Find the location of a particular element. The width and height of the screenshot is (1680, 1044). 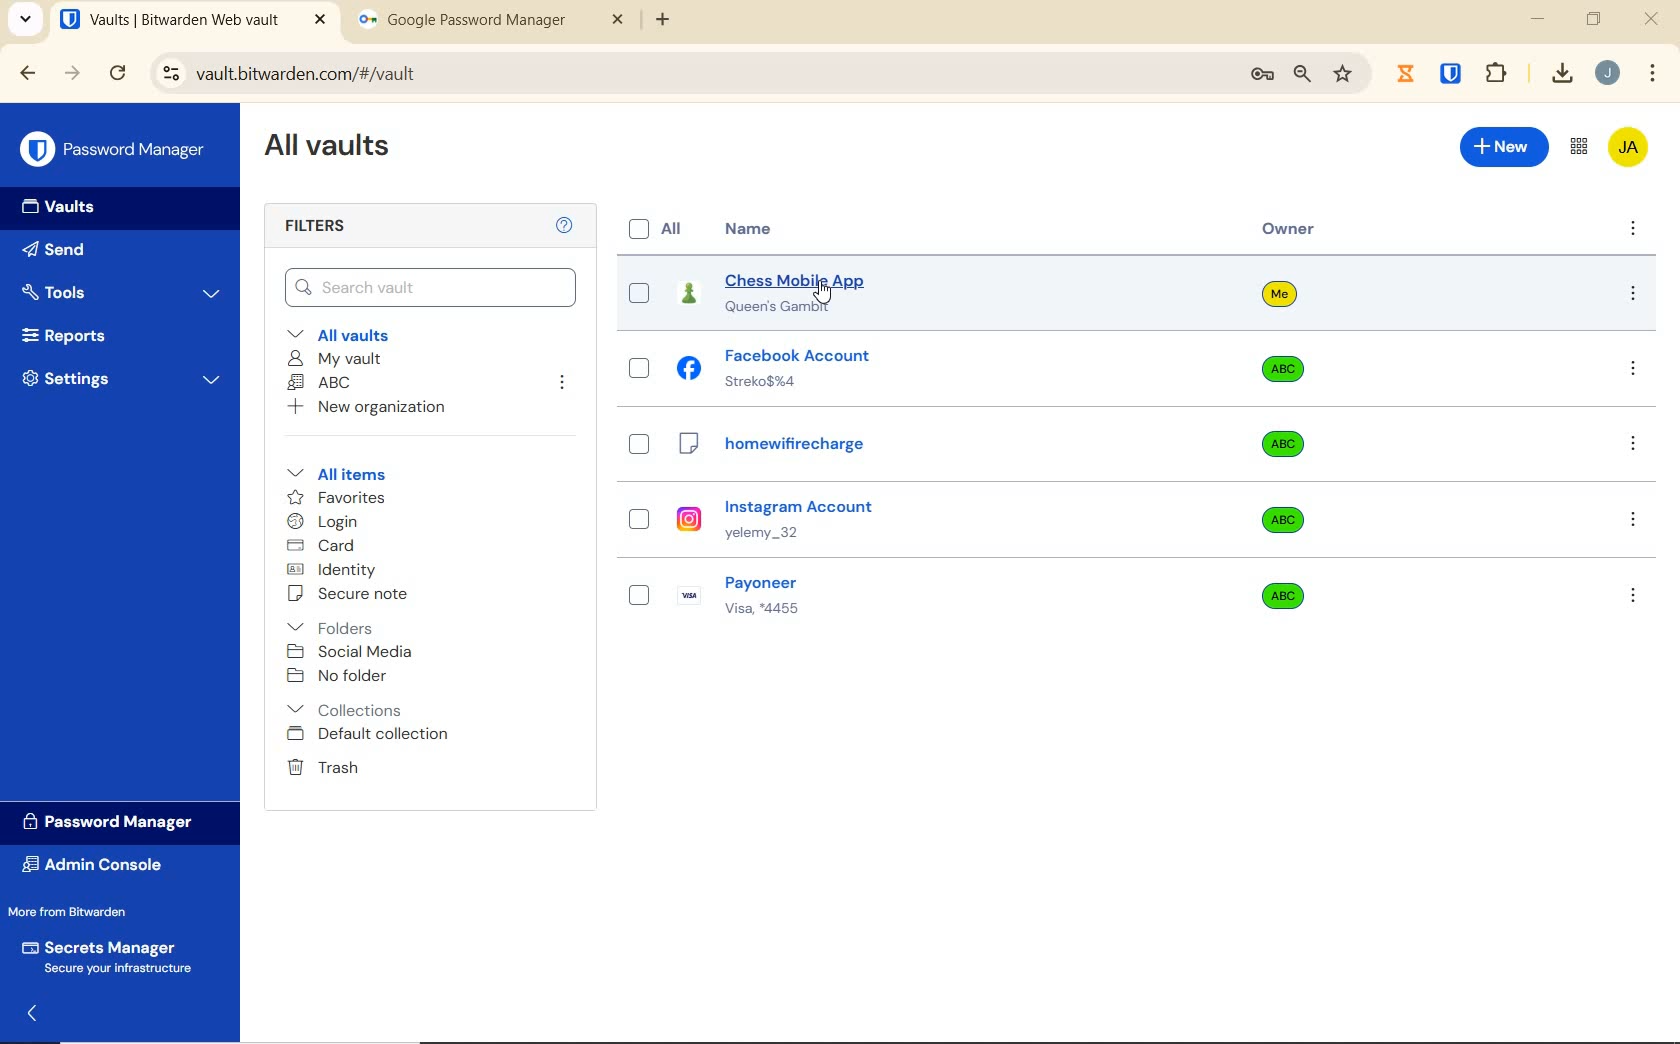

Tools is located at coordinates (125, 294).